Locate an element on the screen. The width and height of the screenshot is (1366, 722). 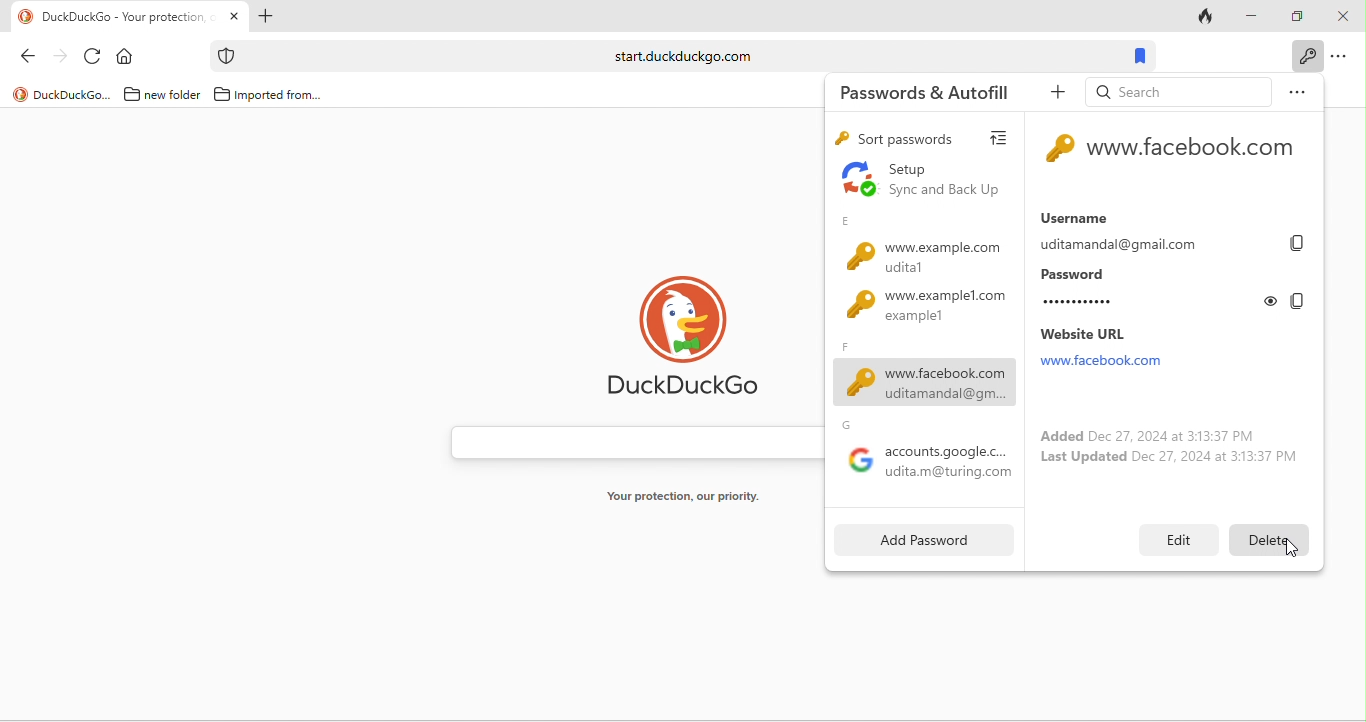
minimize is located at coordinates (1253, 16).